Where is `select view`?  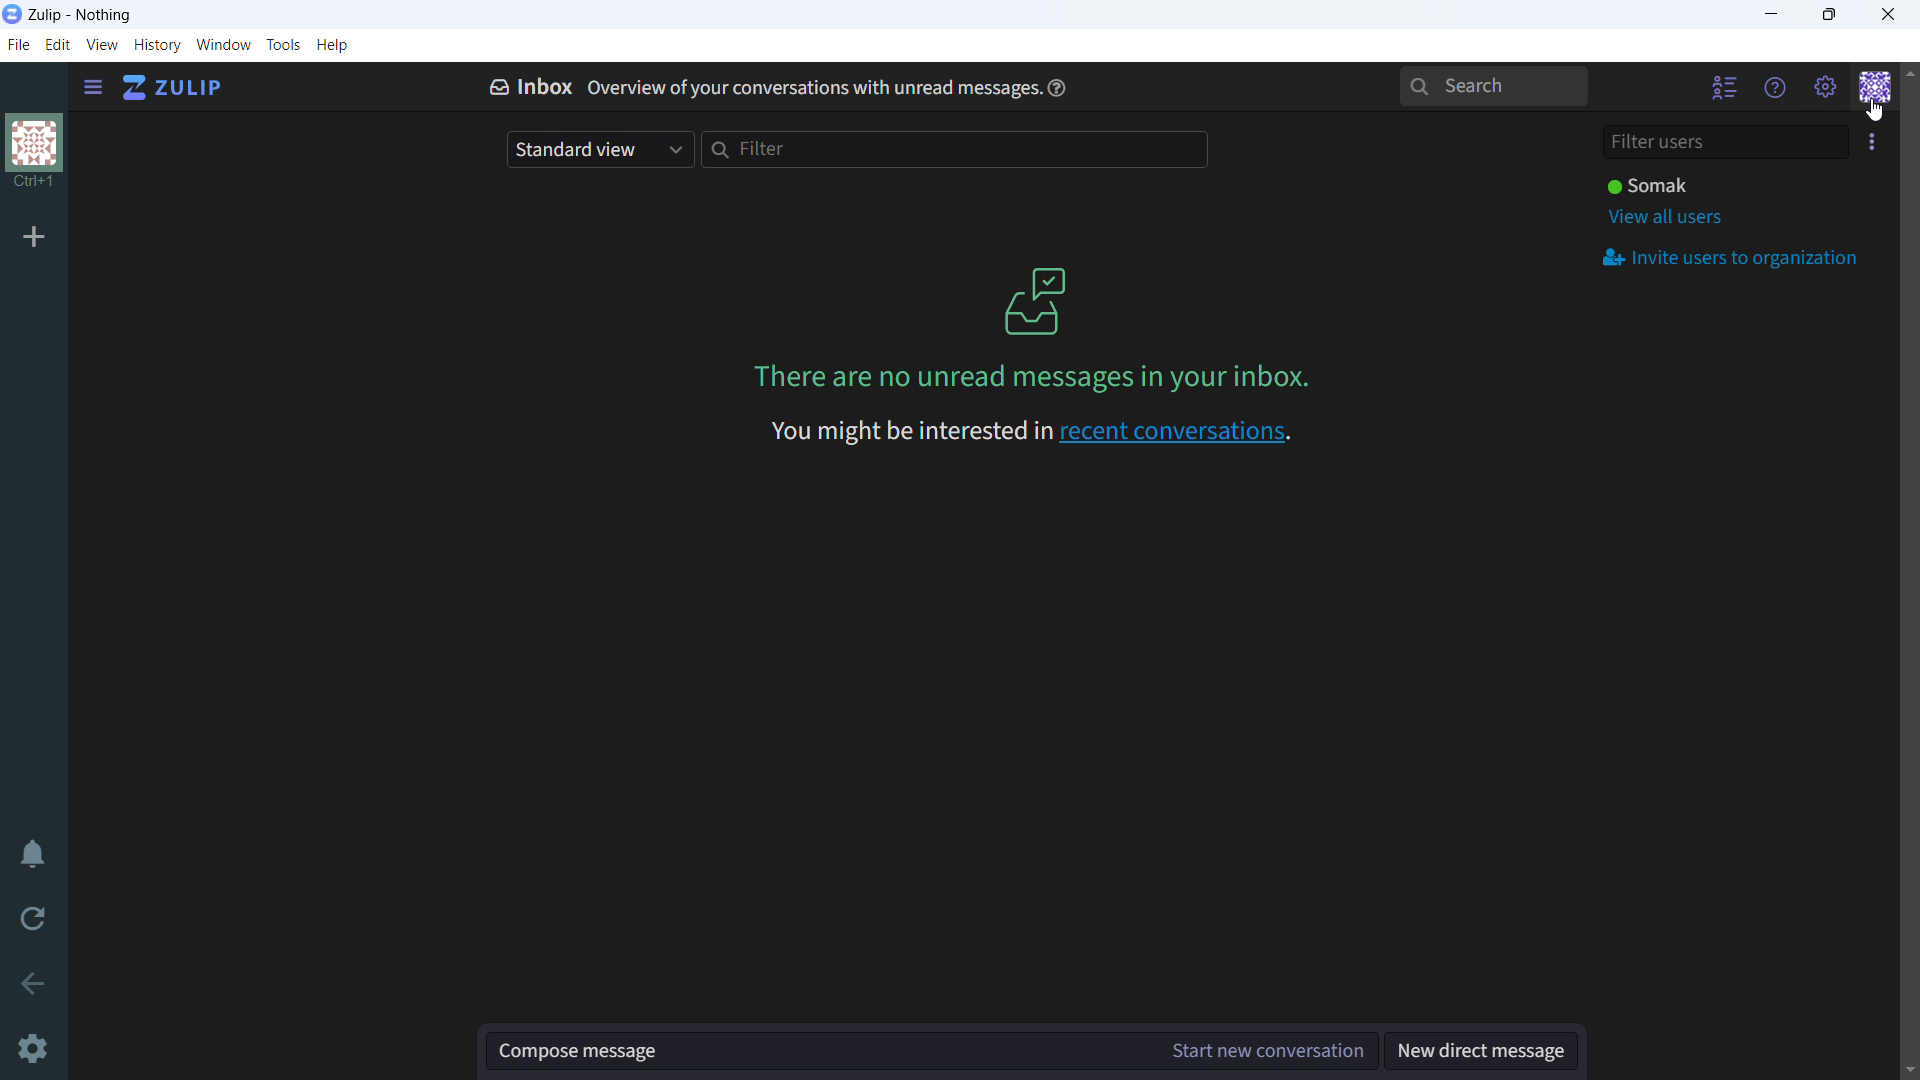 select view is located at coordinates (599, 149).